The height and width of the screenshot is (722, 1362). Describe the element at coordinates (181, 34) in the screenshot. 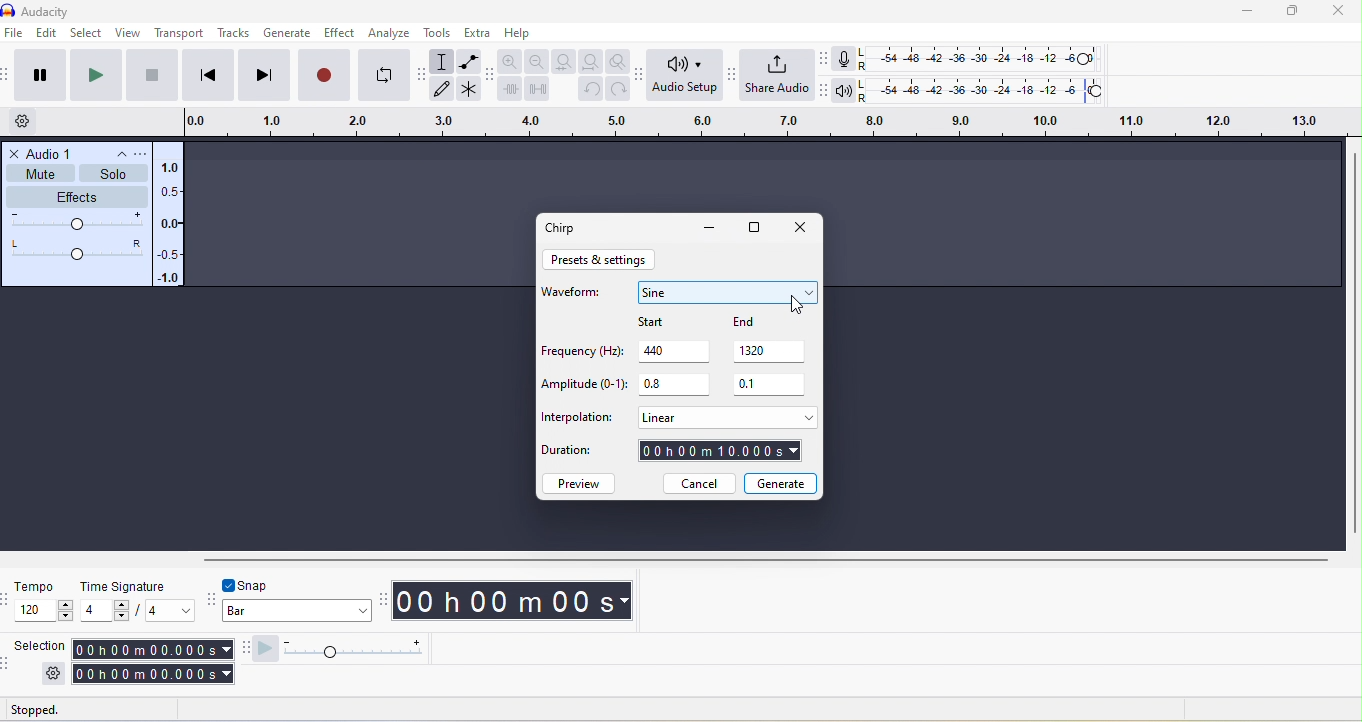

I see `transport` at that location.